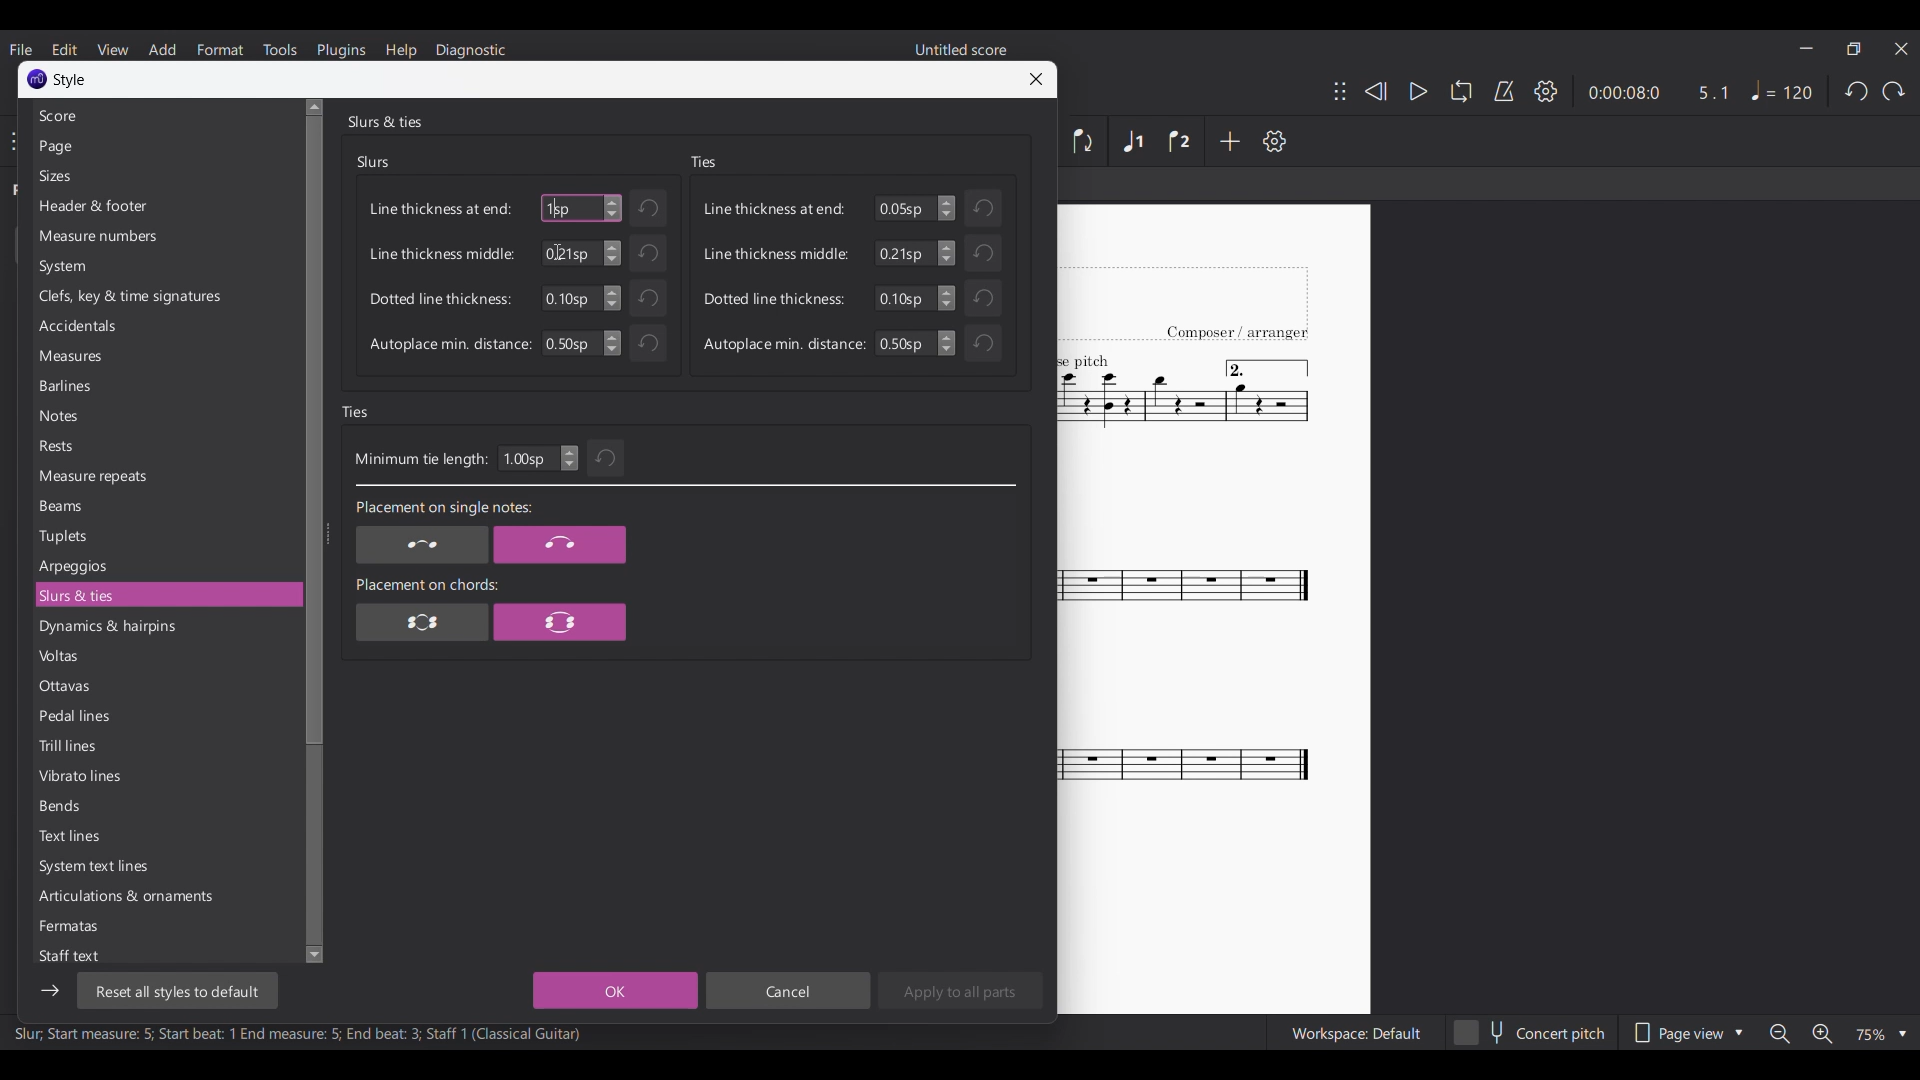 The height and width of the screenshot is (1080, 1920). Describe the element at coordinates (1230, 141) in the screenshot. I see `Add` at that location.